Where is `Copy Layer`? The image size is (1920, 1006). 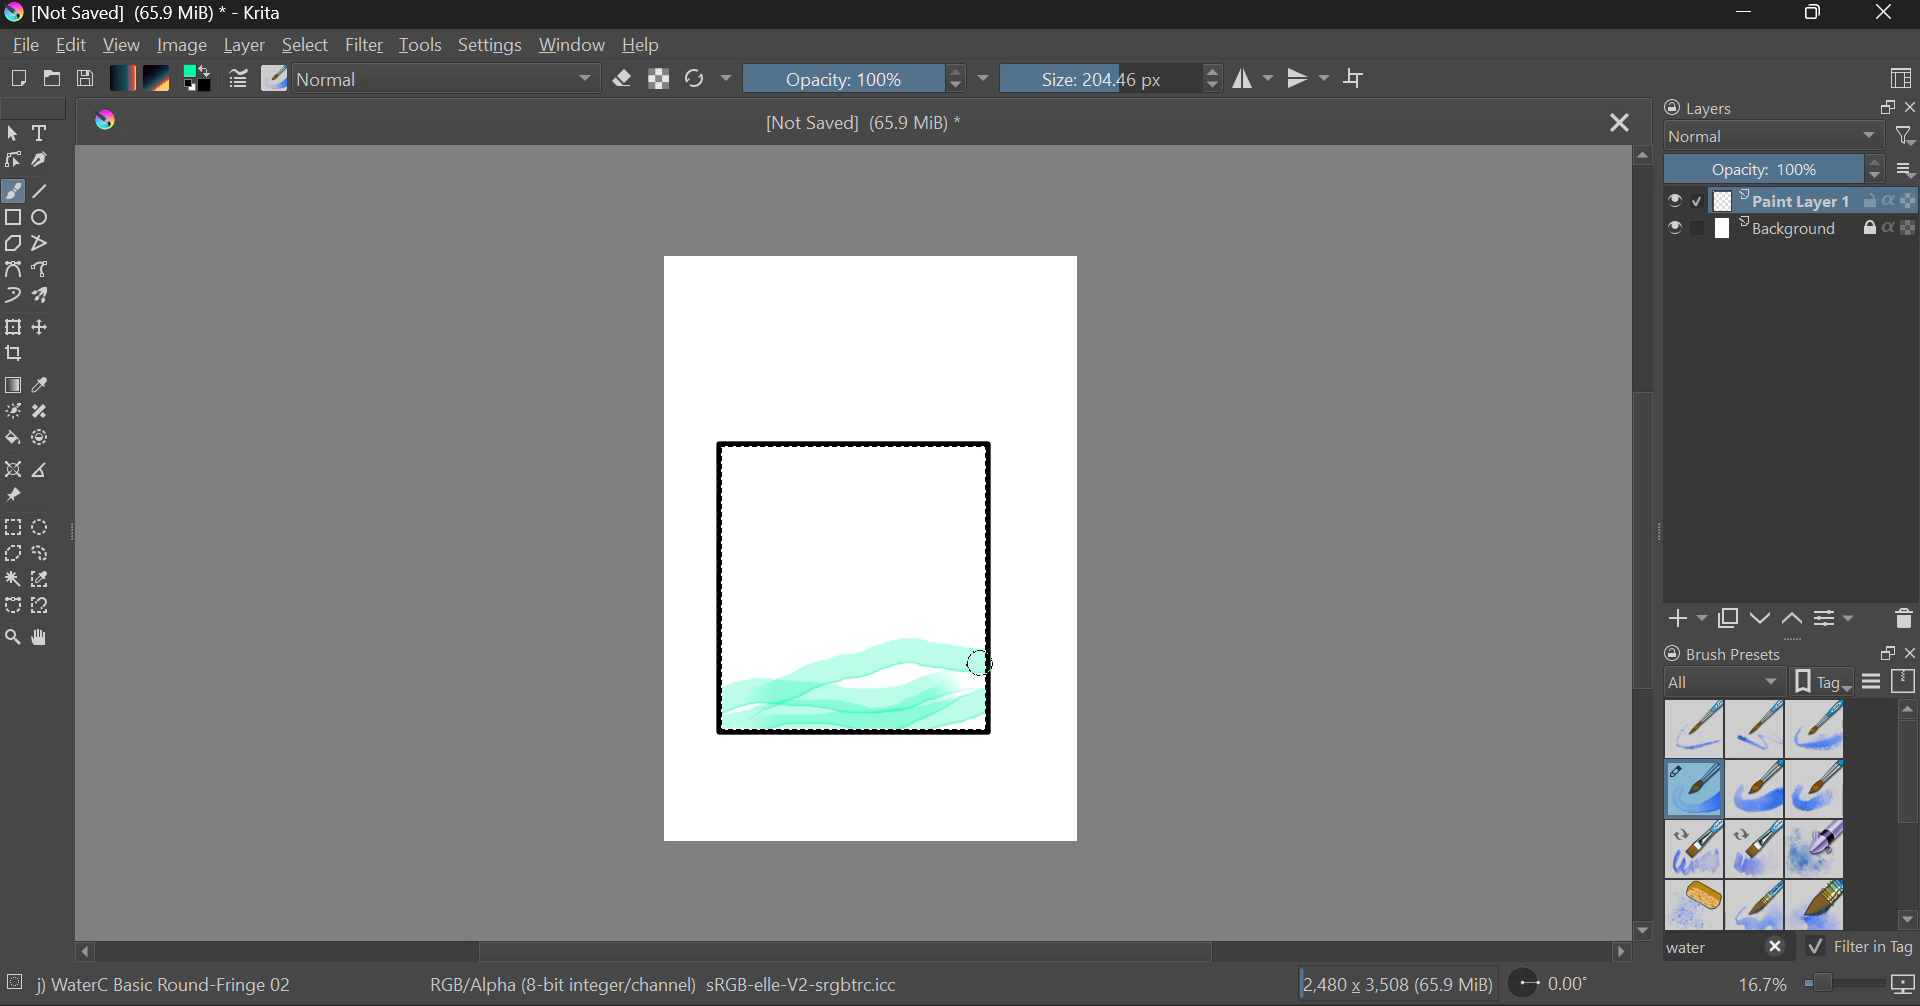
Copy Layer is located at coordinates (1729, 619).